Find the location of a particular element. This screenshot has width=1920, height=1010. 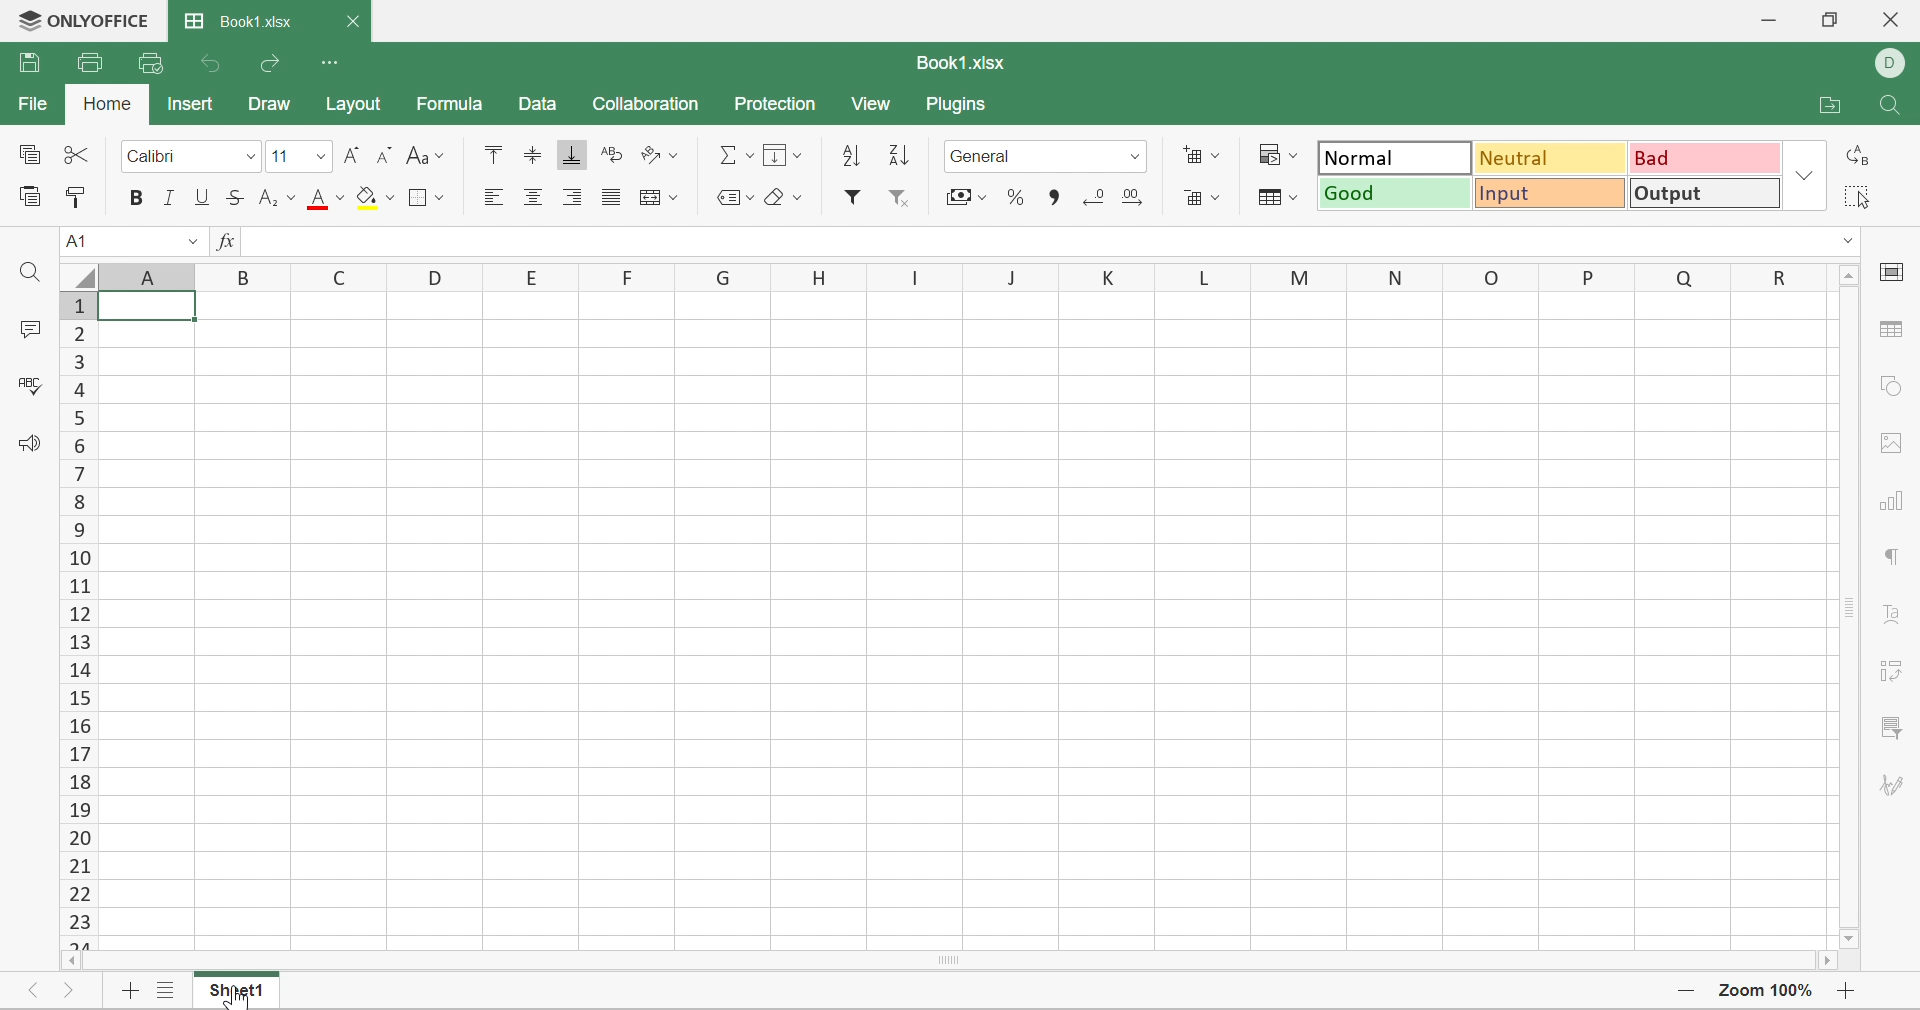

J is located at coordinates (1007, 275).